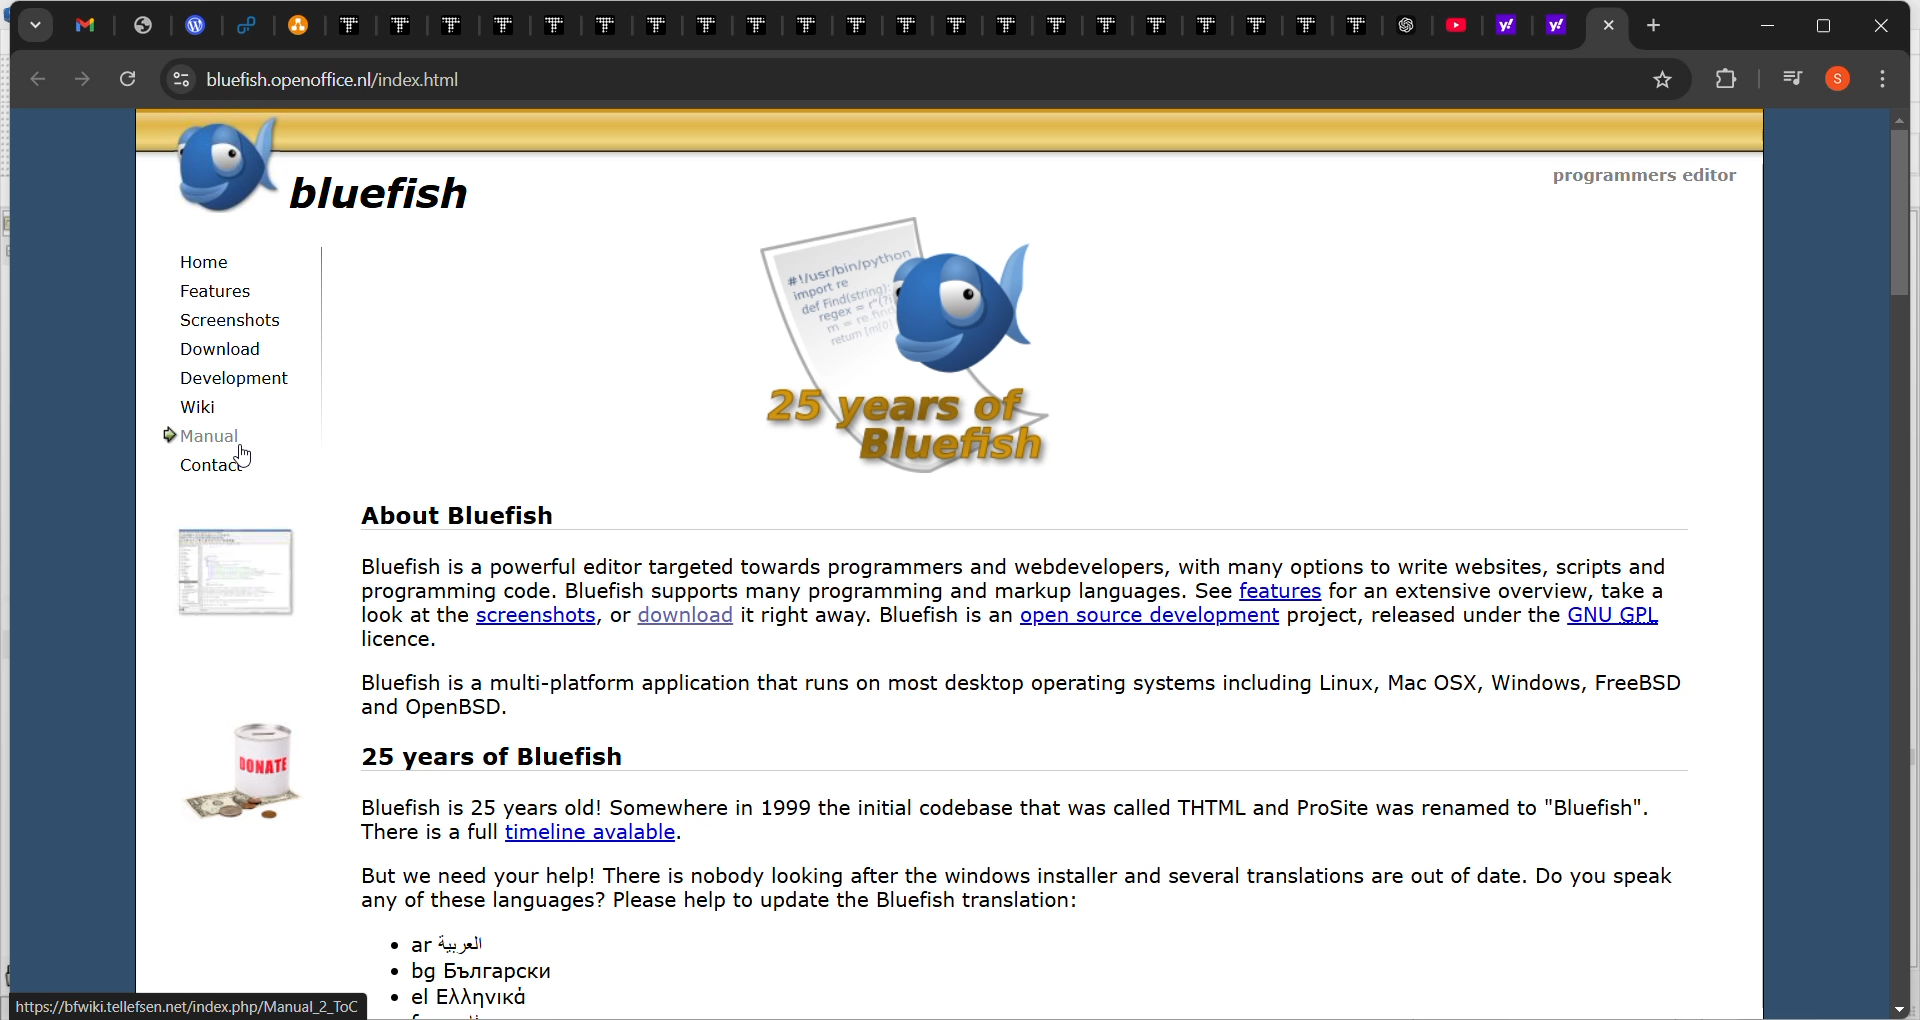  Describe the element at coordinates (221, 169) in the screenshot. I see `logo` at that location.